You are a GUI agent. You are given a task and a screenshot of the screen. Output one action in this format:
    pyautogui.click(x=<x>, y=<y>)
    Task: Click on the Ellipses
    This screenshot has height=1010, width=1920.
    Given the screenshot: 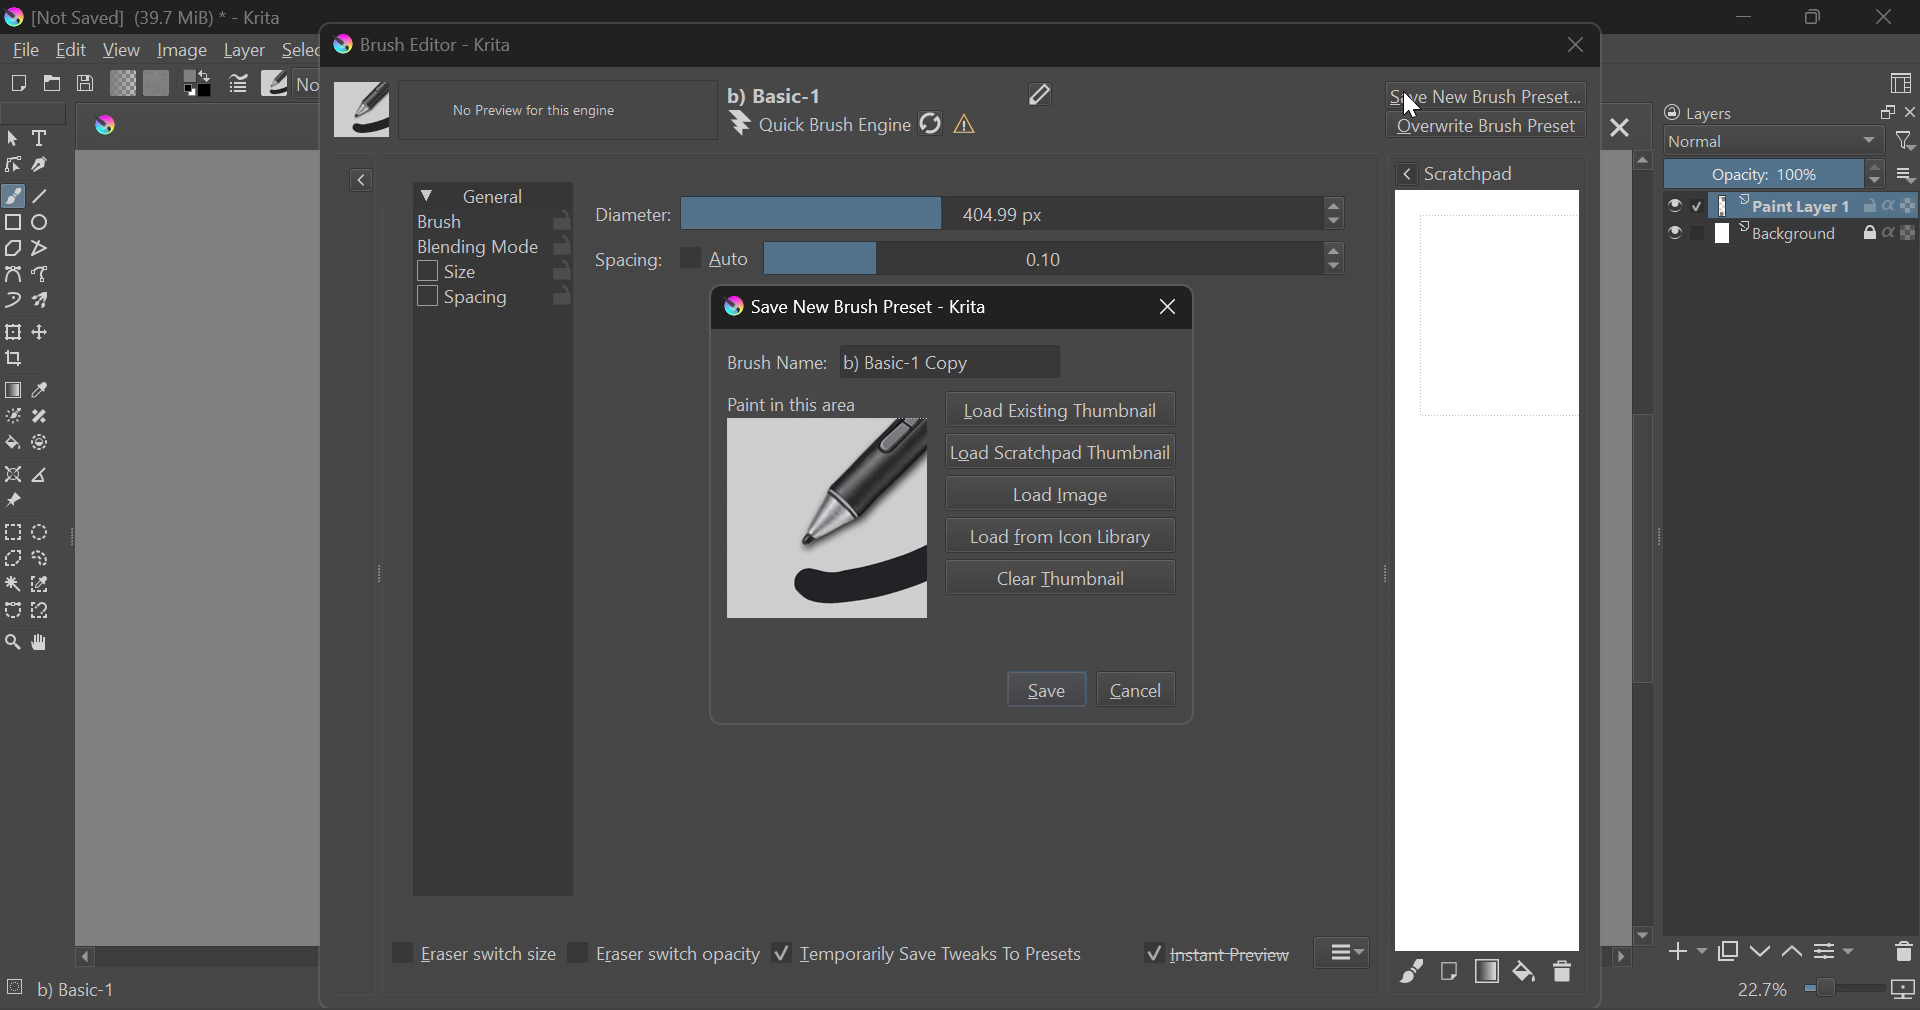 What is the action you would take?
    pyautogui.click(x=43, y=224)
    